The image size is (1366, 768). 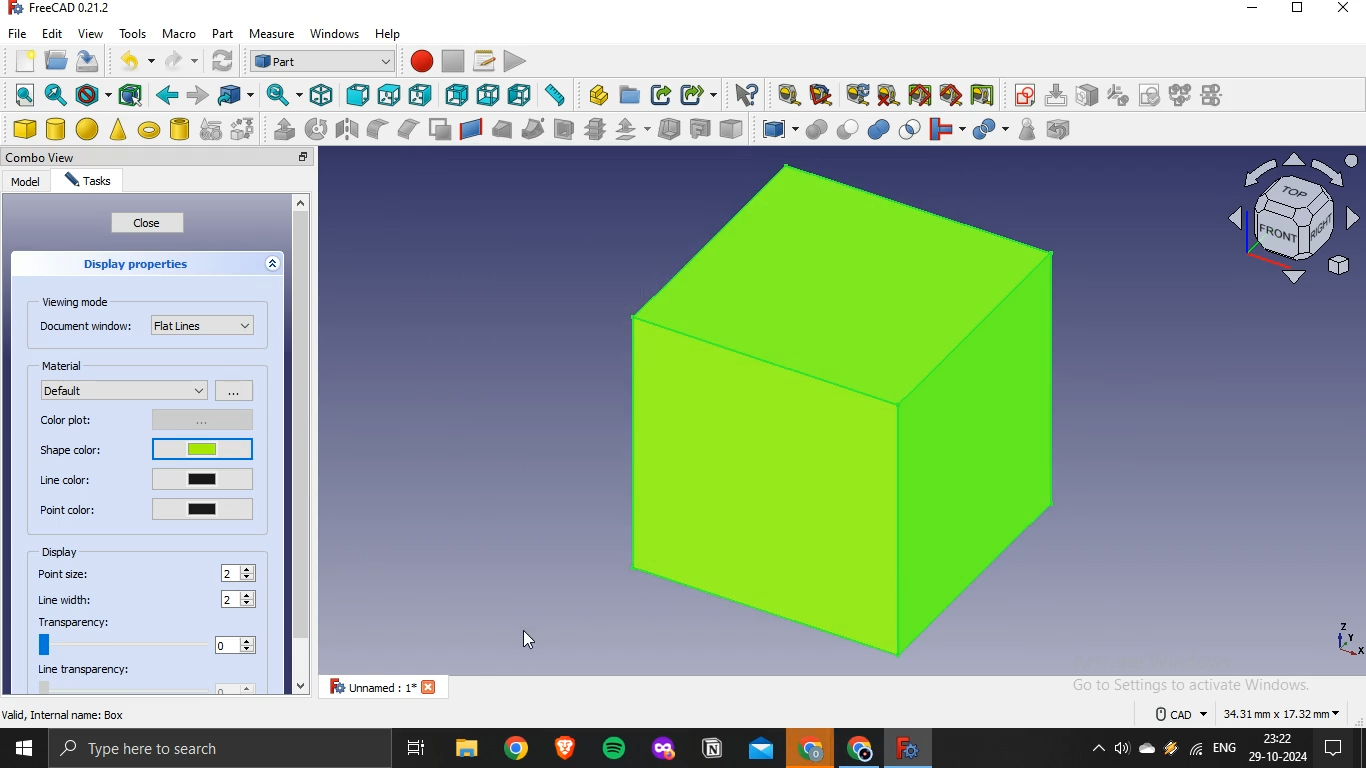 I want to click on compound tools, so click(x=771, y=130).